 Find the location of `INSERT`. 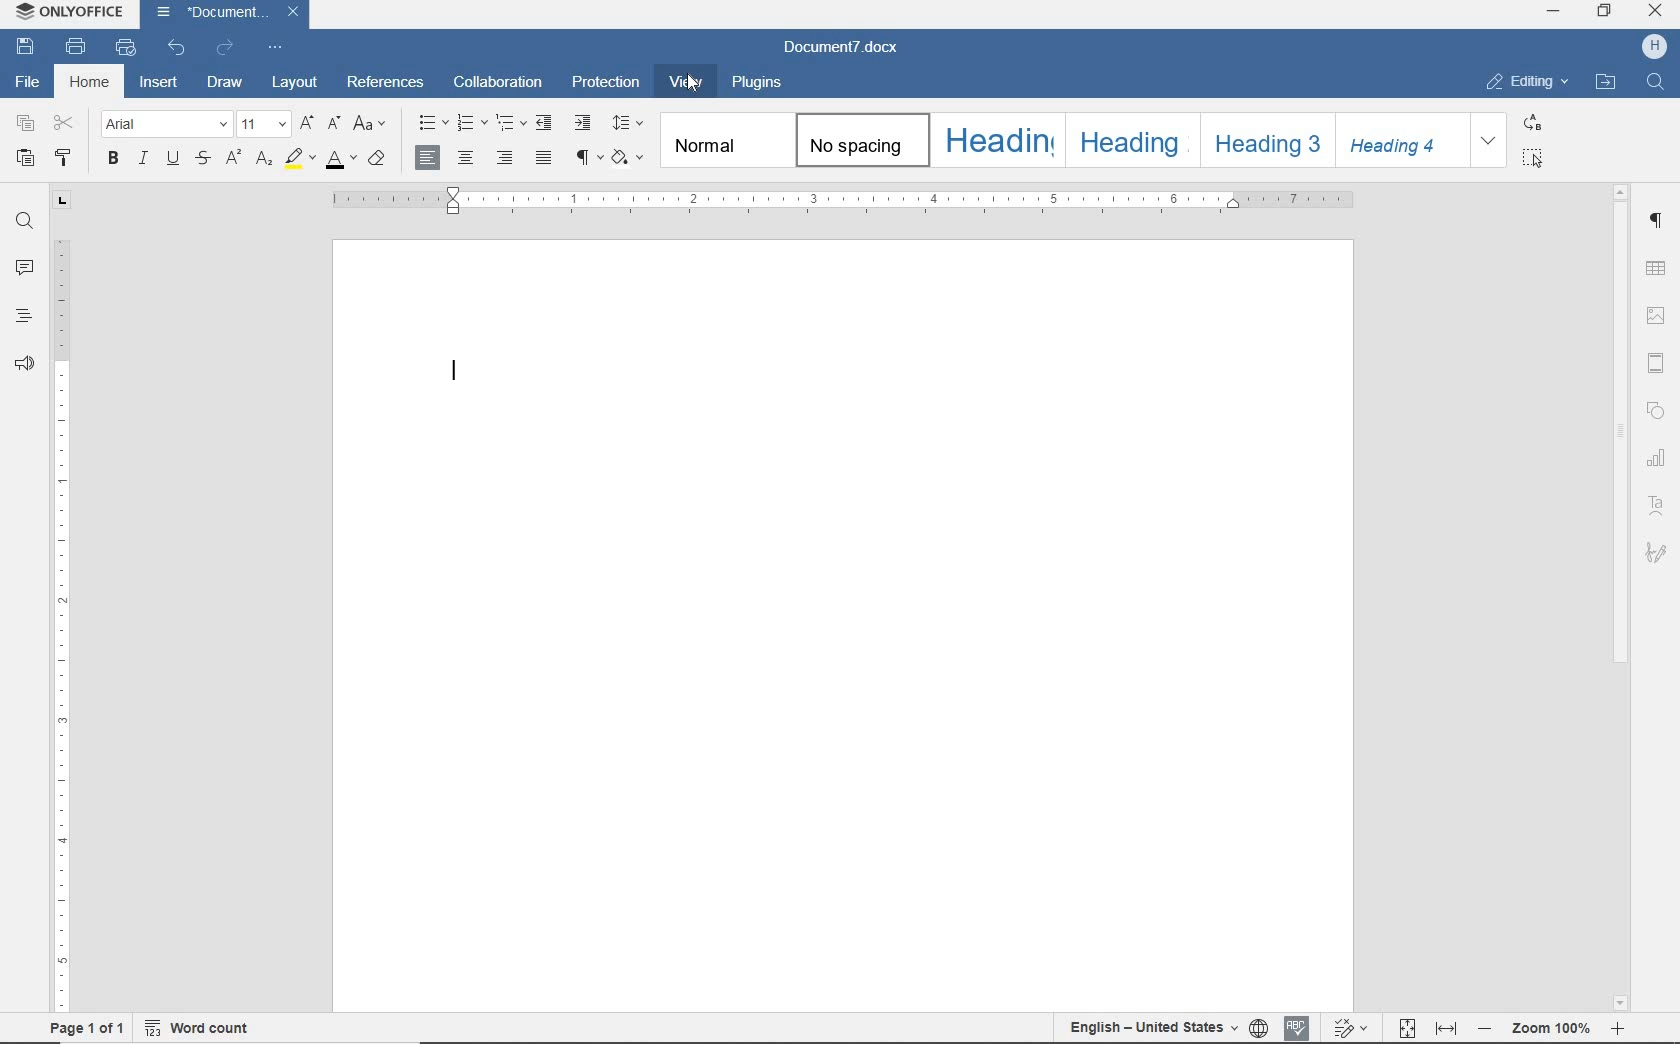

INSERT is located at coordinates (157, 84).